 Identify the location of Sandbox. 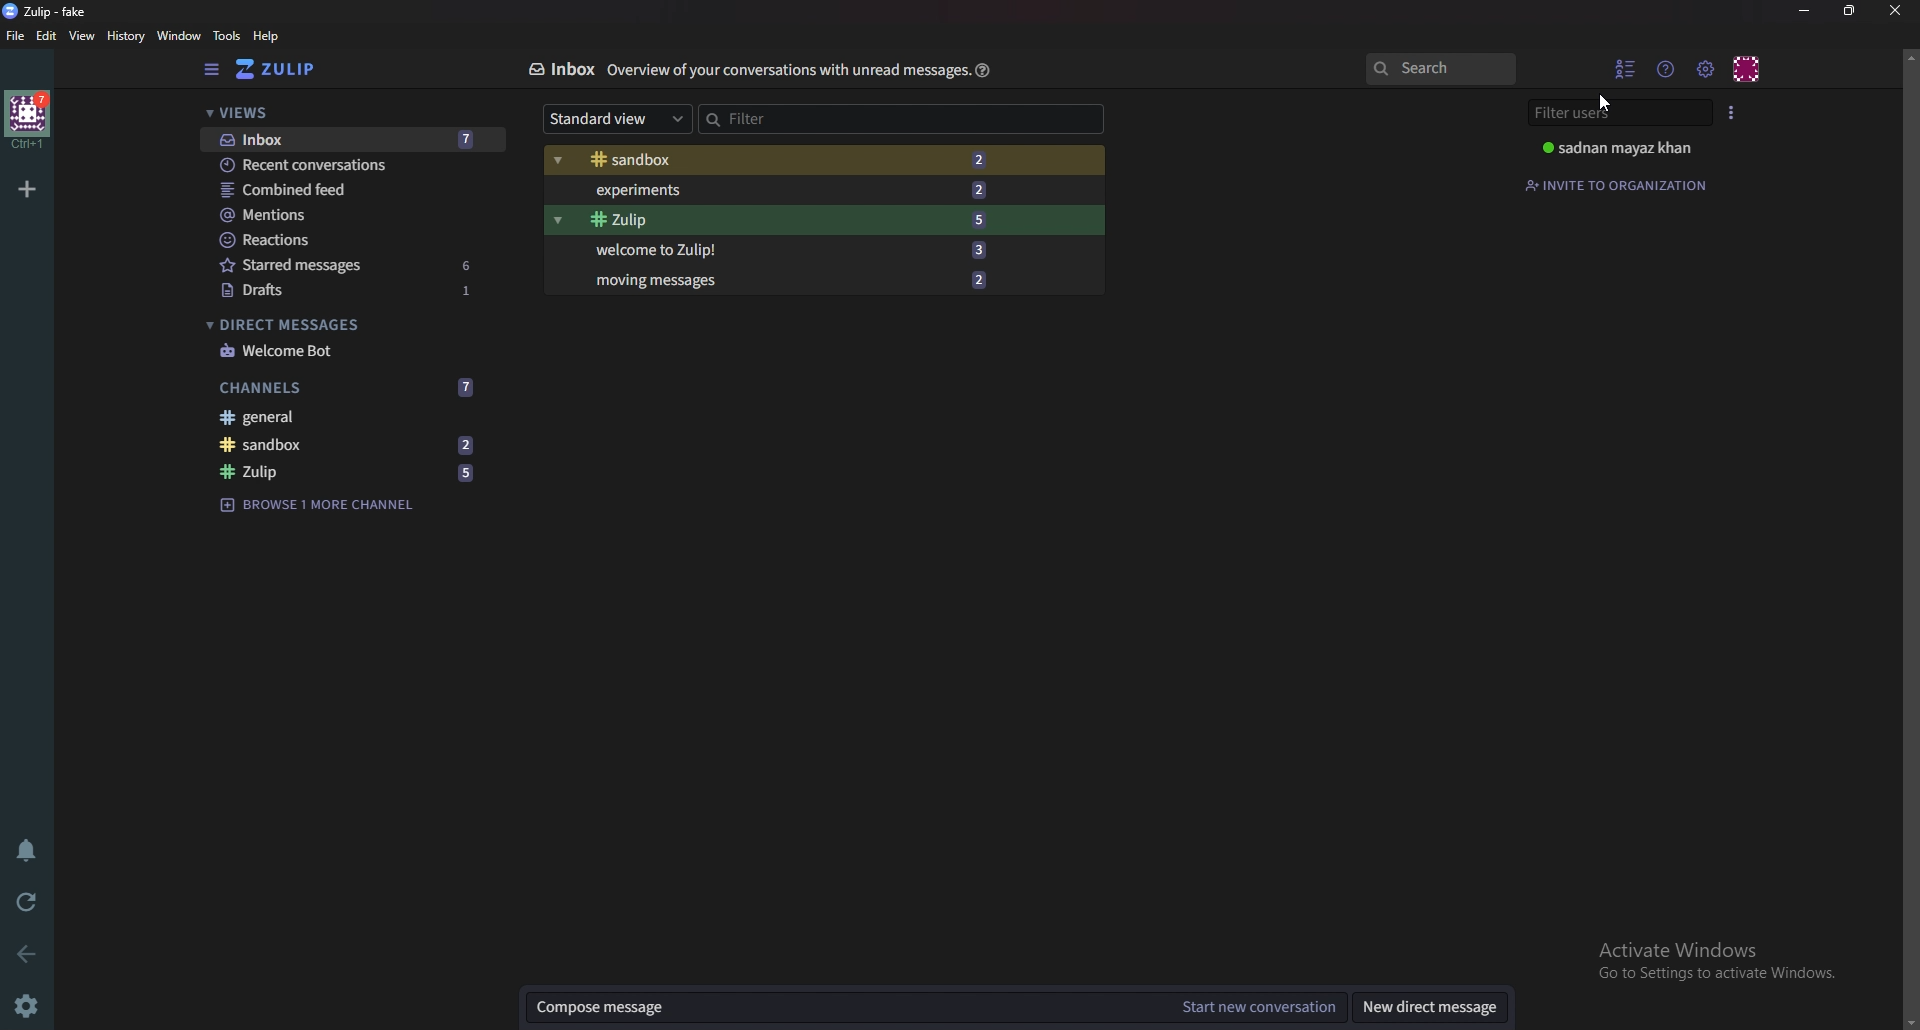
(794, 160).